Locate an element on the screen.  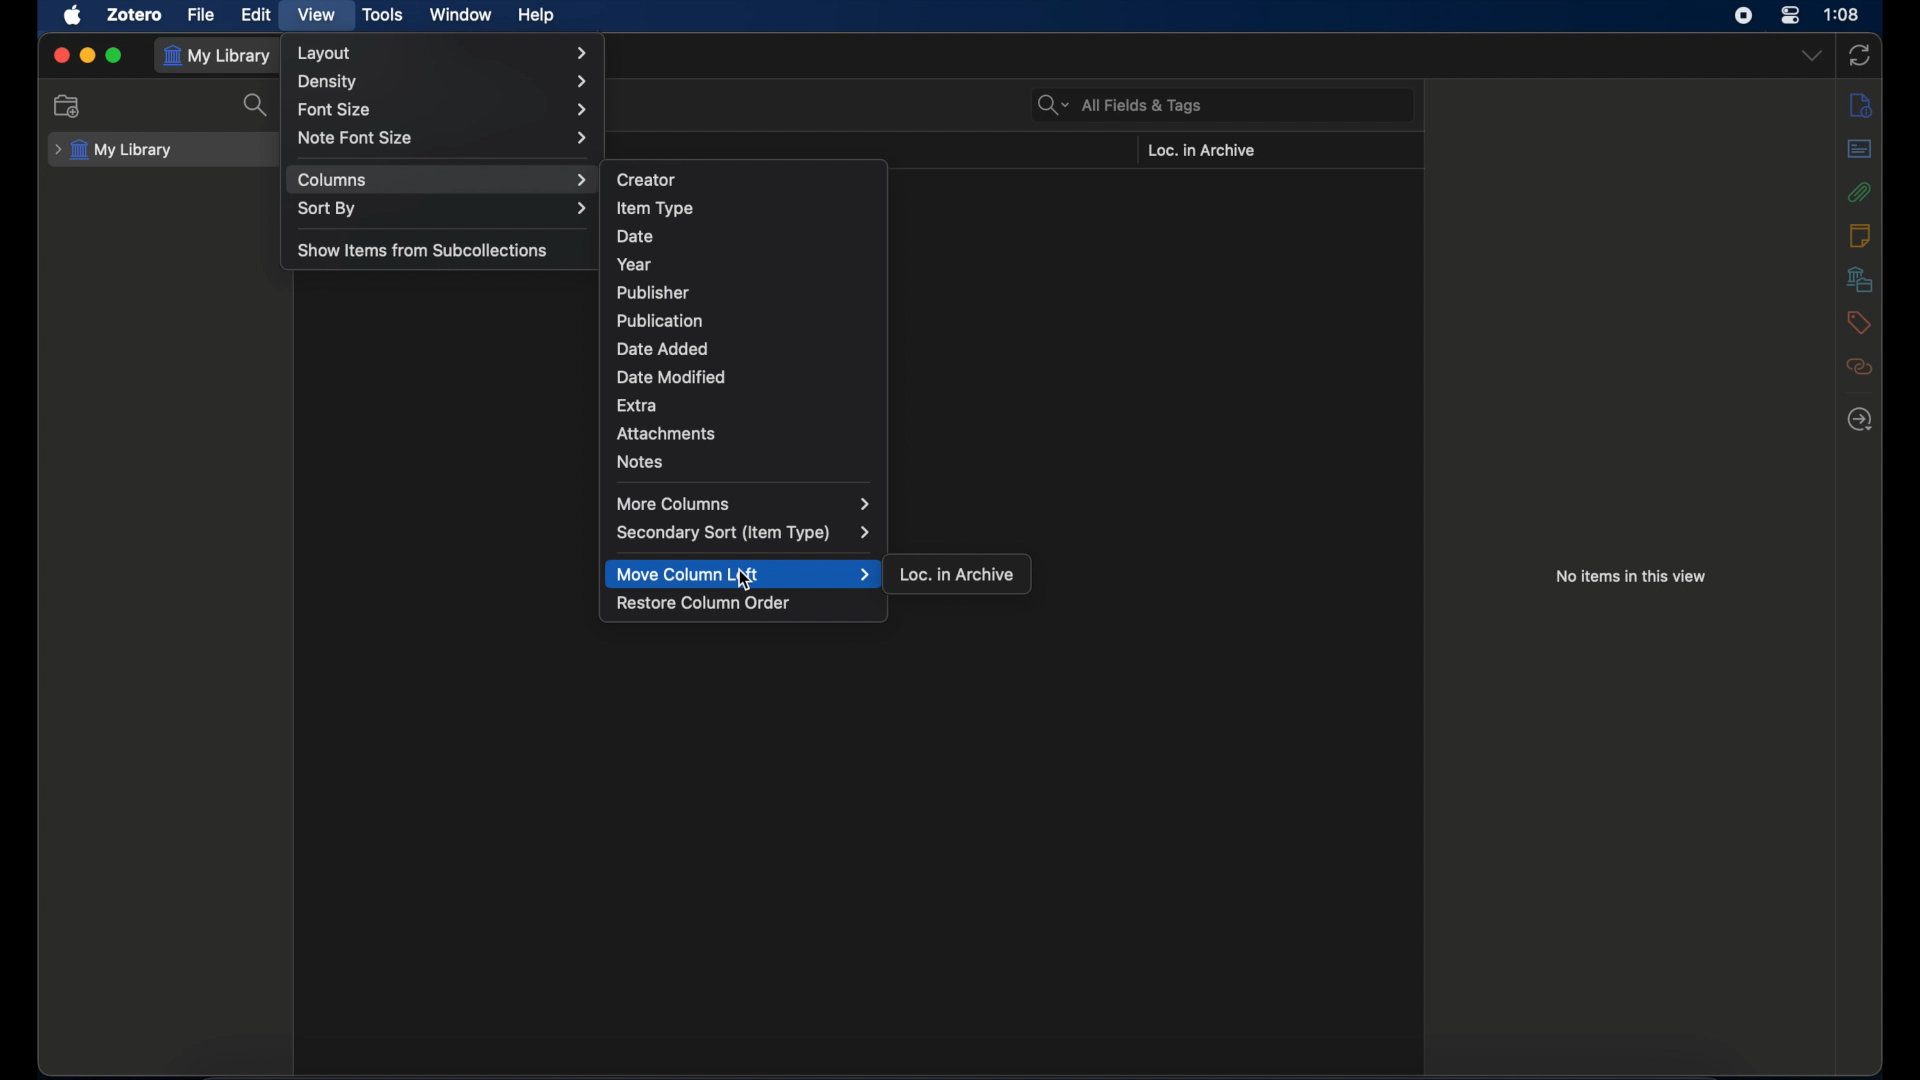
search bar is located at coordinates (1120, 104).